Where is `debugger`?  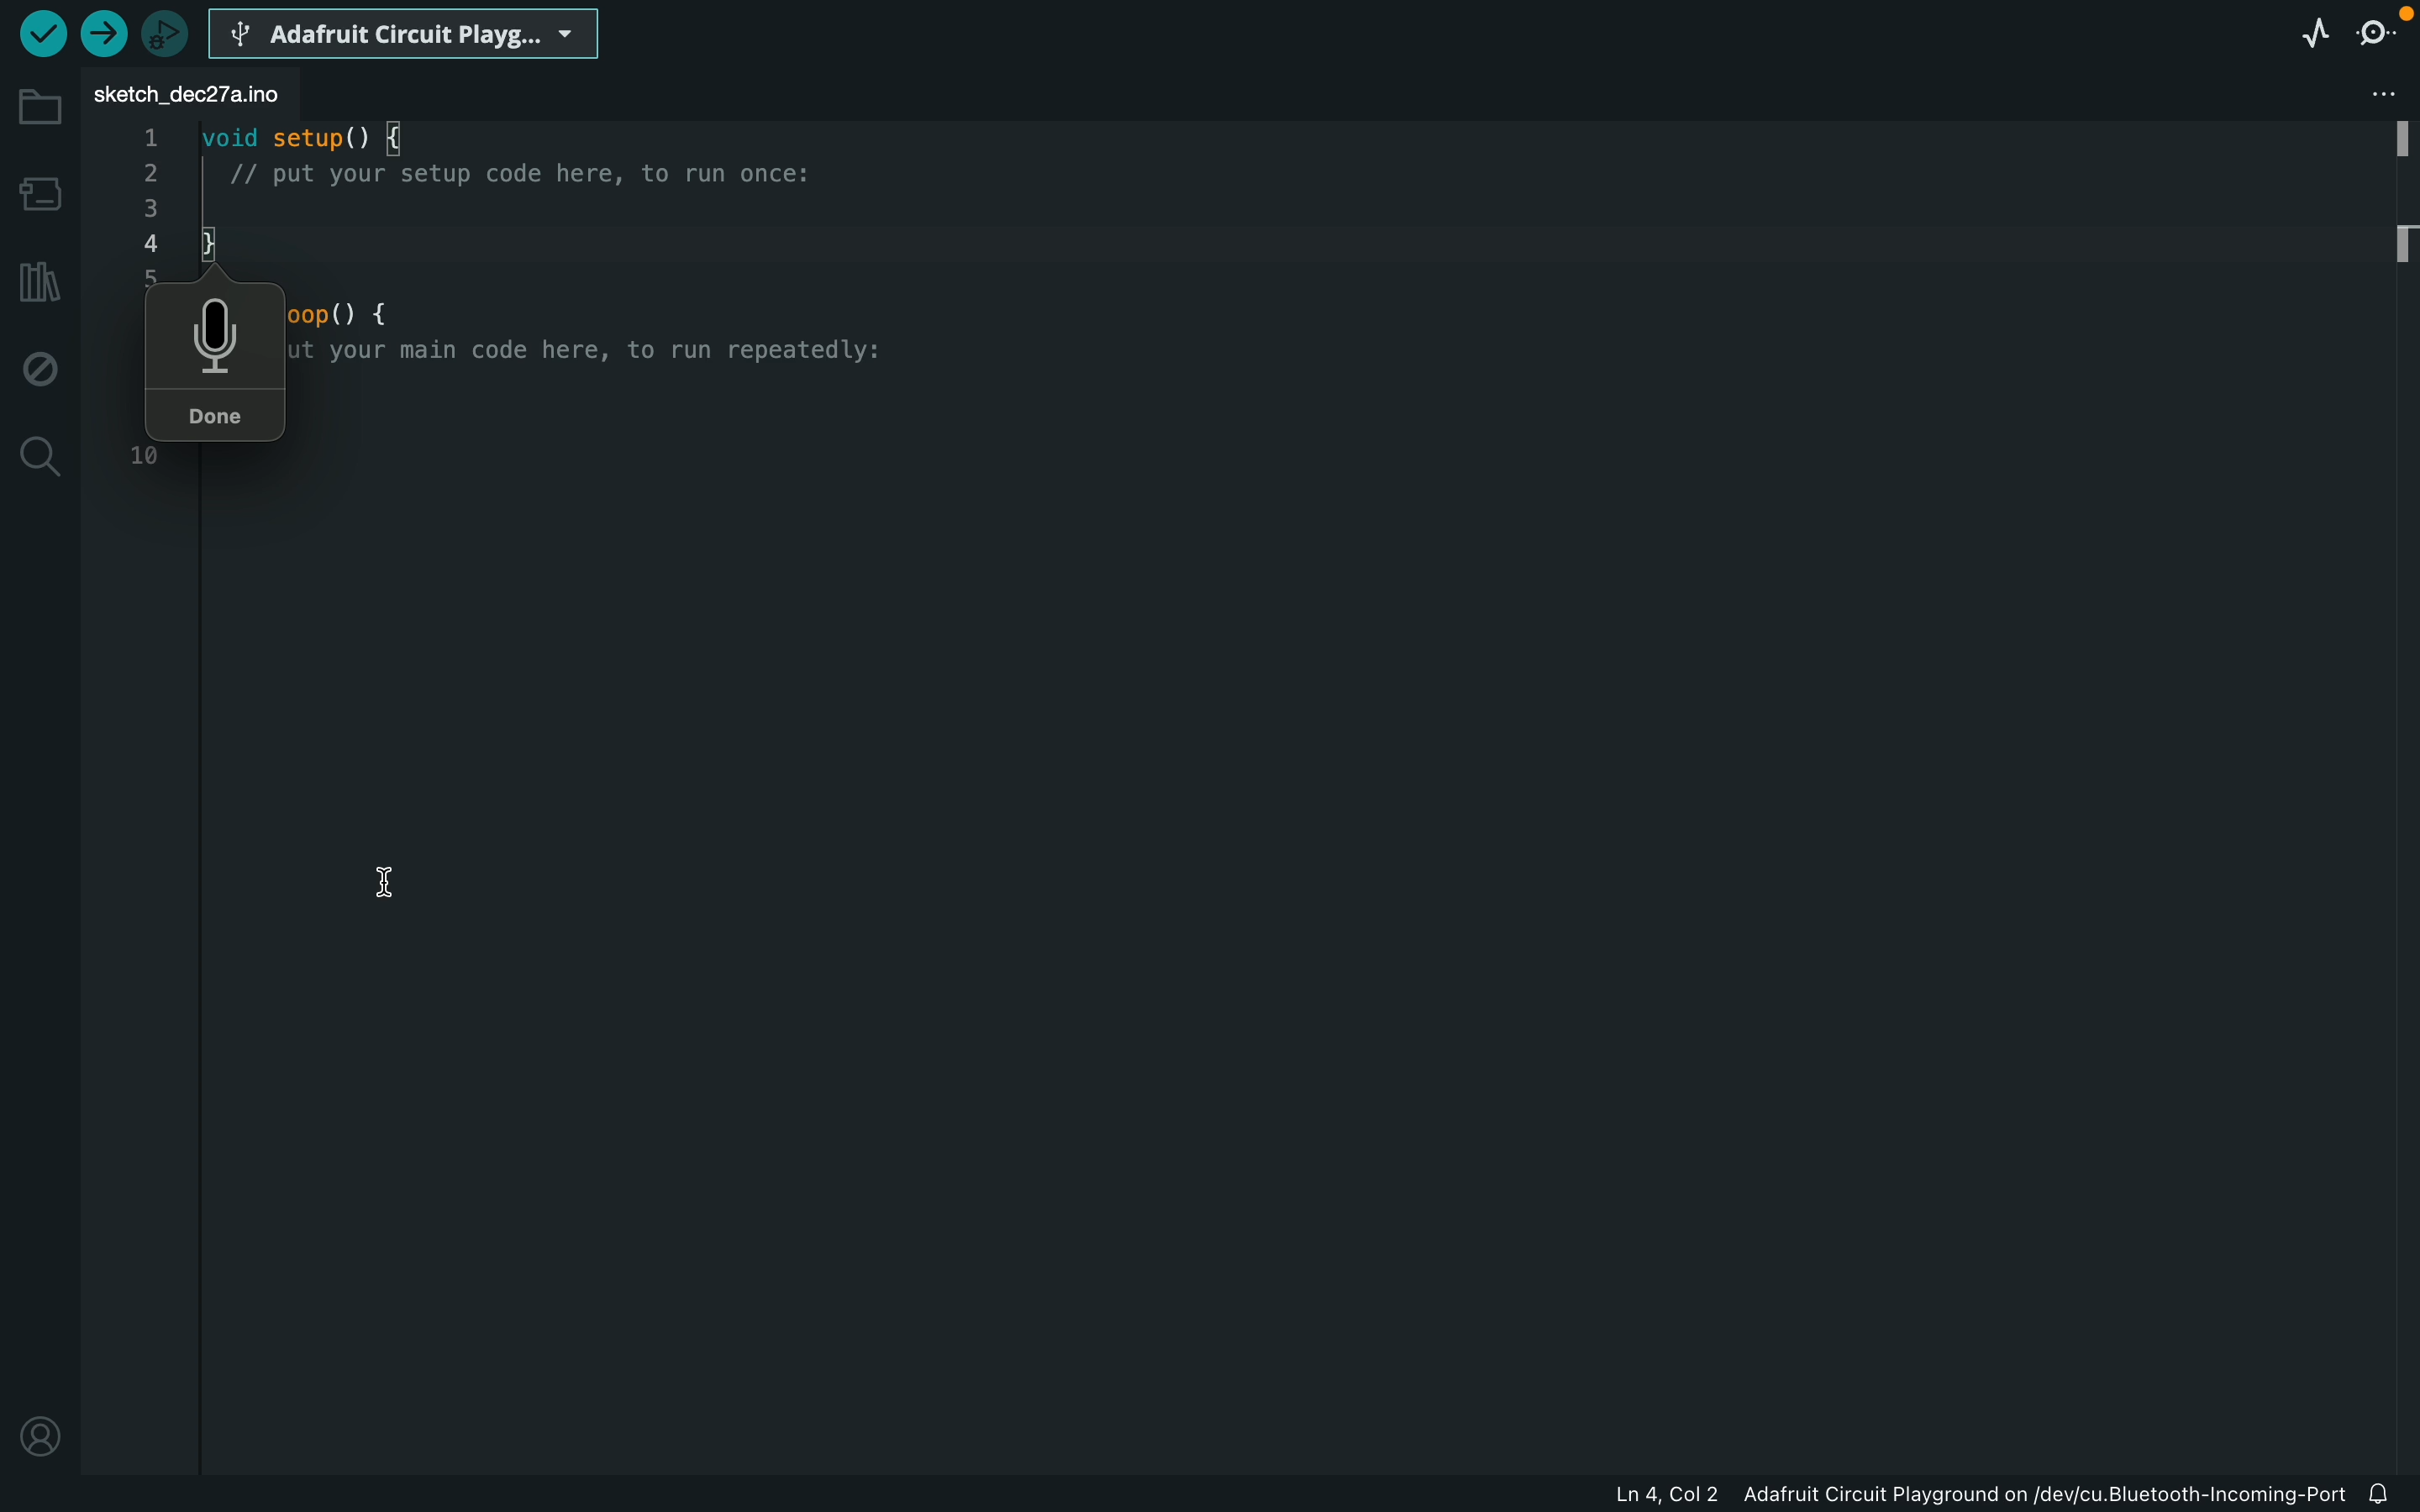 debugger is located at coordinates (173, 31).